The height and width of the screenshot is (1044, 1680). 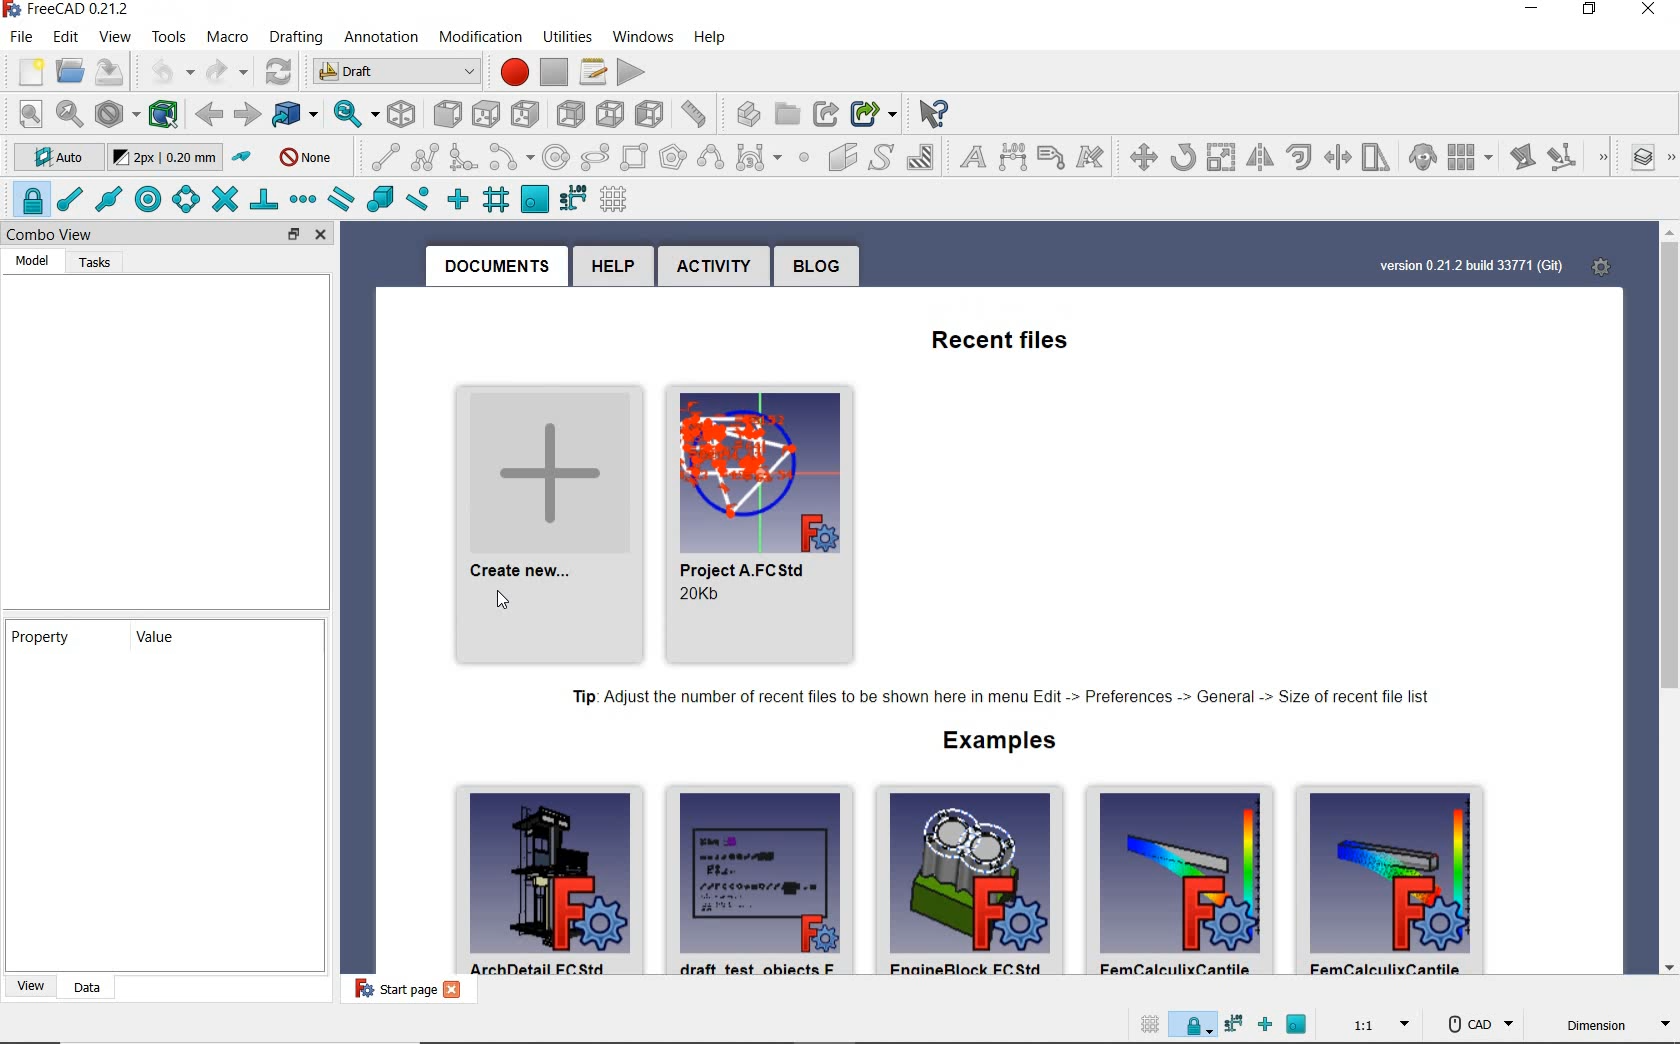 I want to click on minimize, so click(x=1530, y=12).